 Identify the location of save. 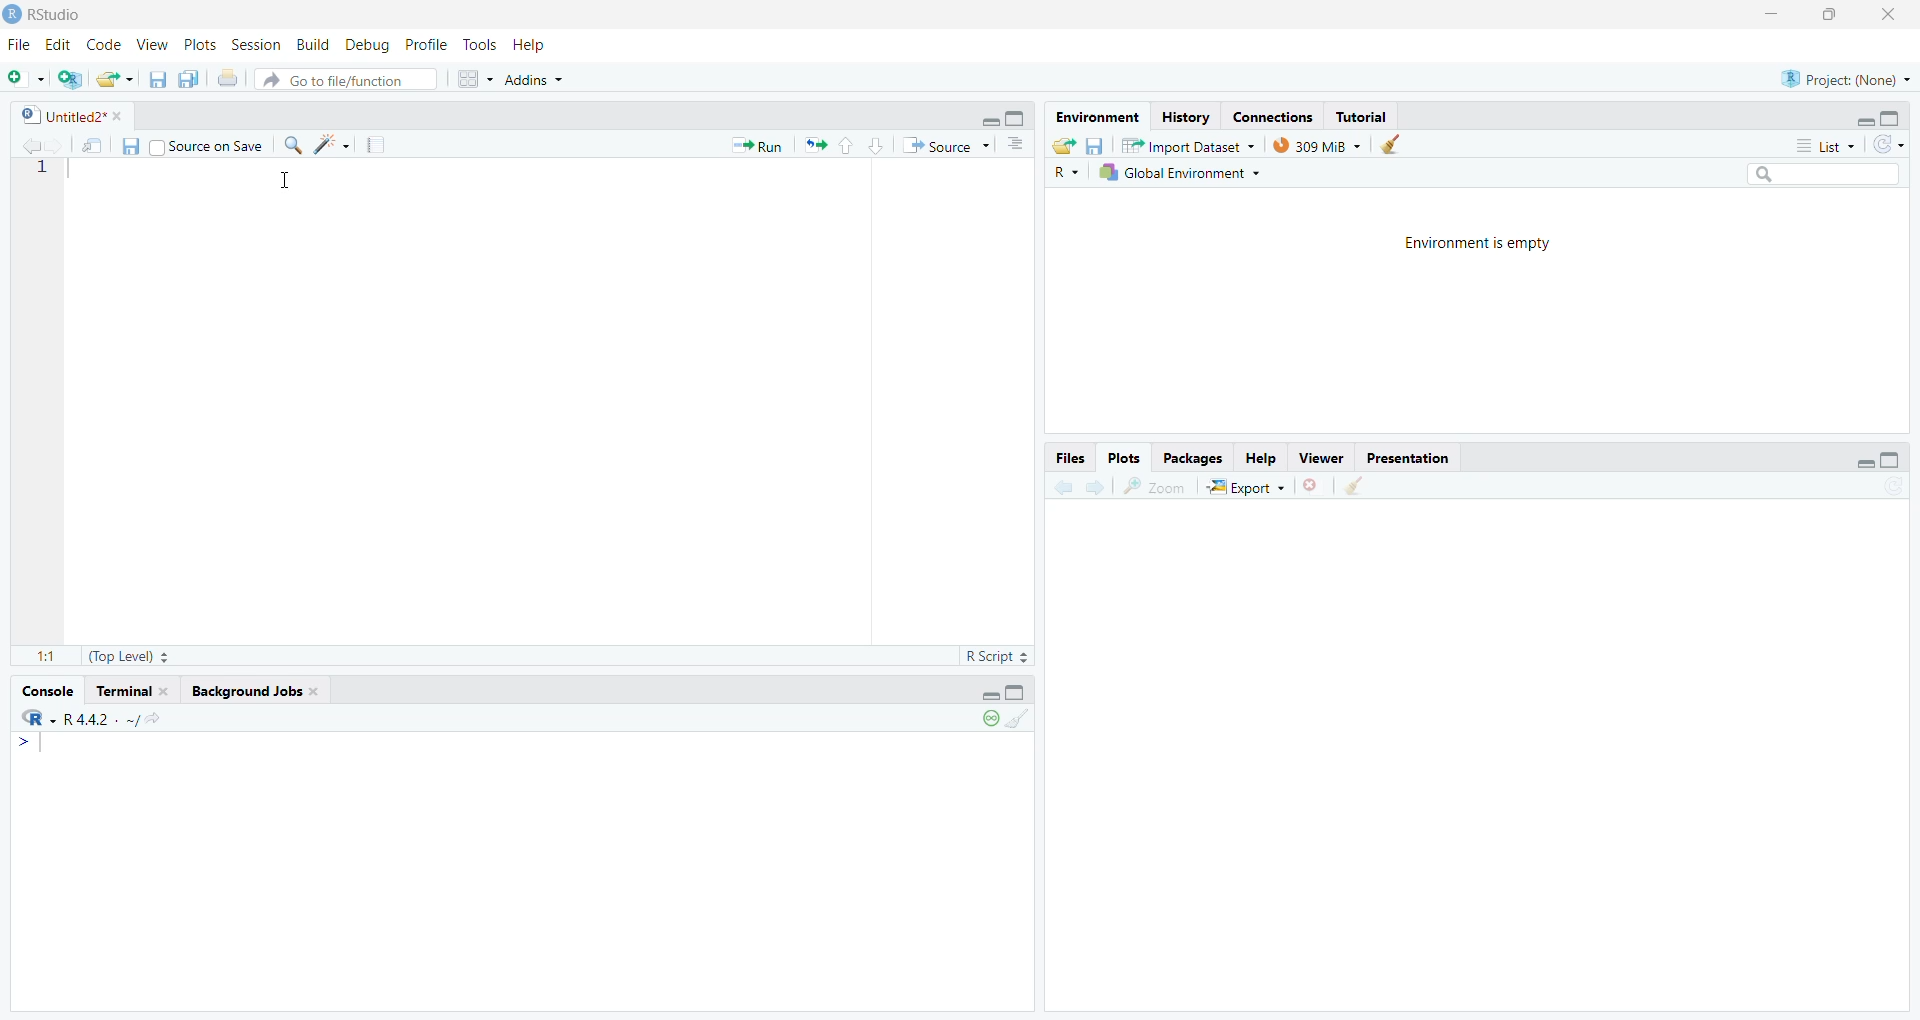
(1096, 145).